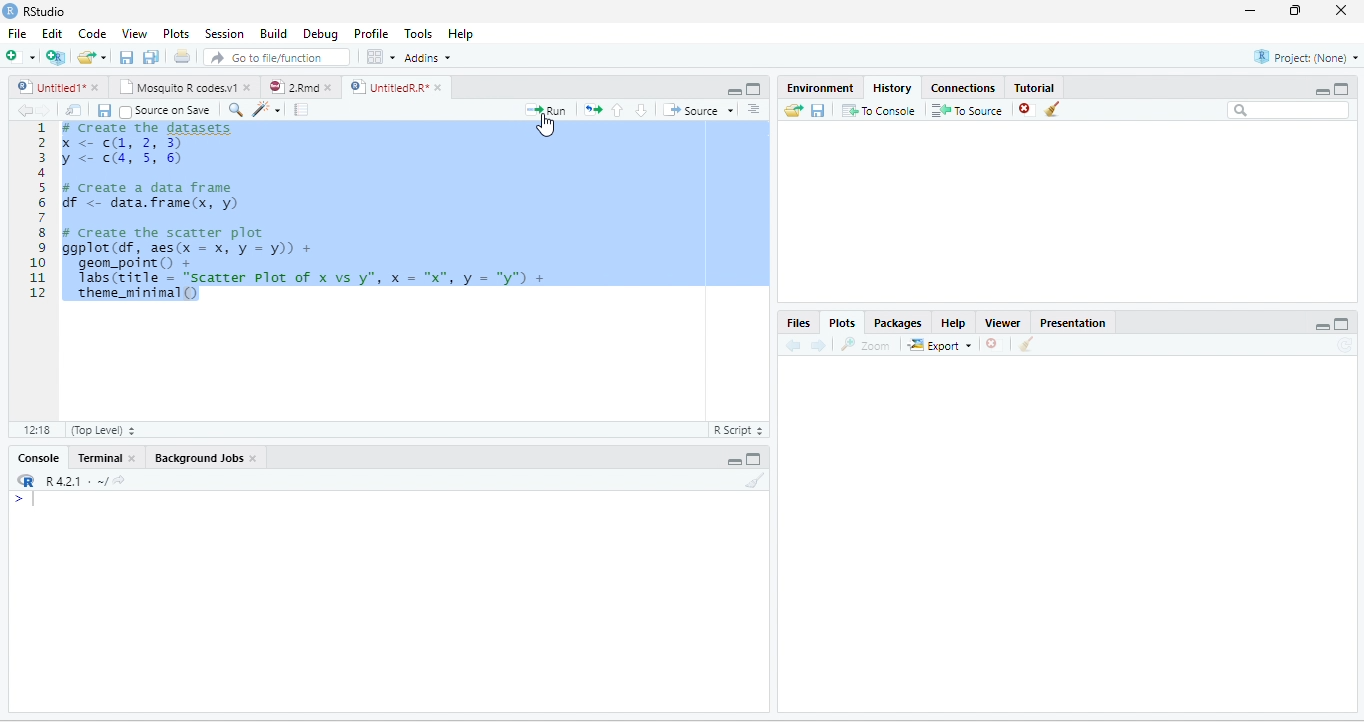 The width and height of the screenshot is (1364, 722). I want to click on Find/Replace, so click(237, 111).